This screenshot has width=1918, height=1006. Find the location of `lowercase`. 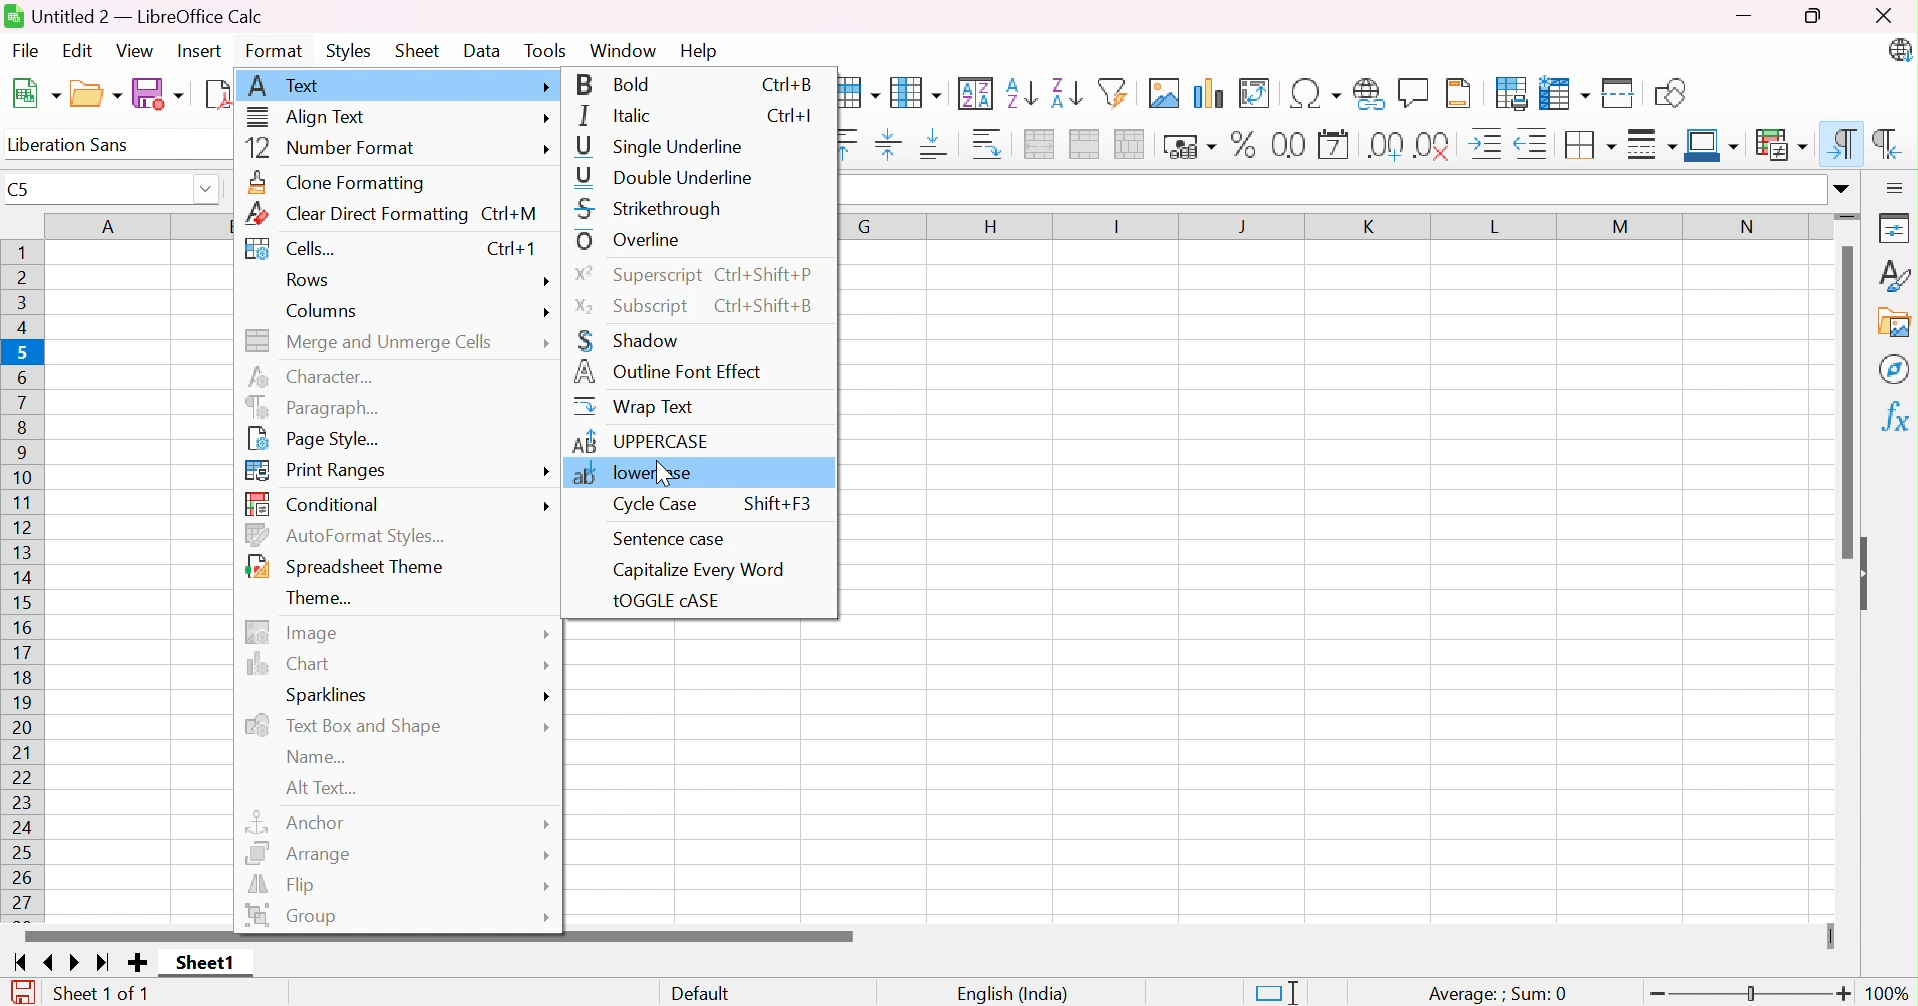

lowercase is located at coordinates (634, 474).